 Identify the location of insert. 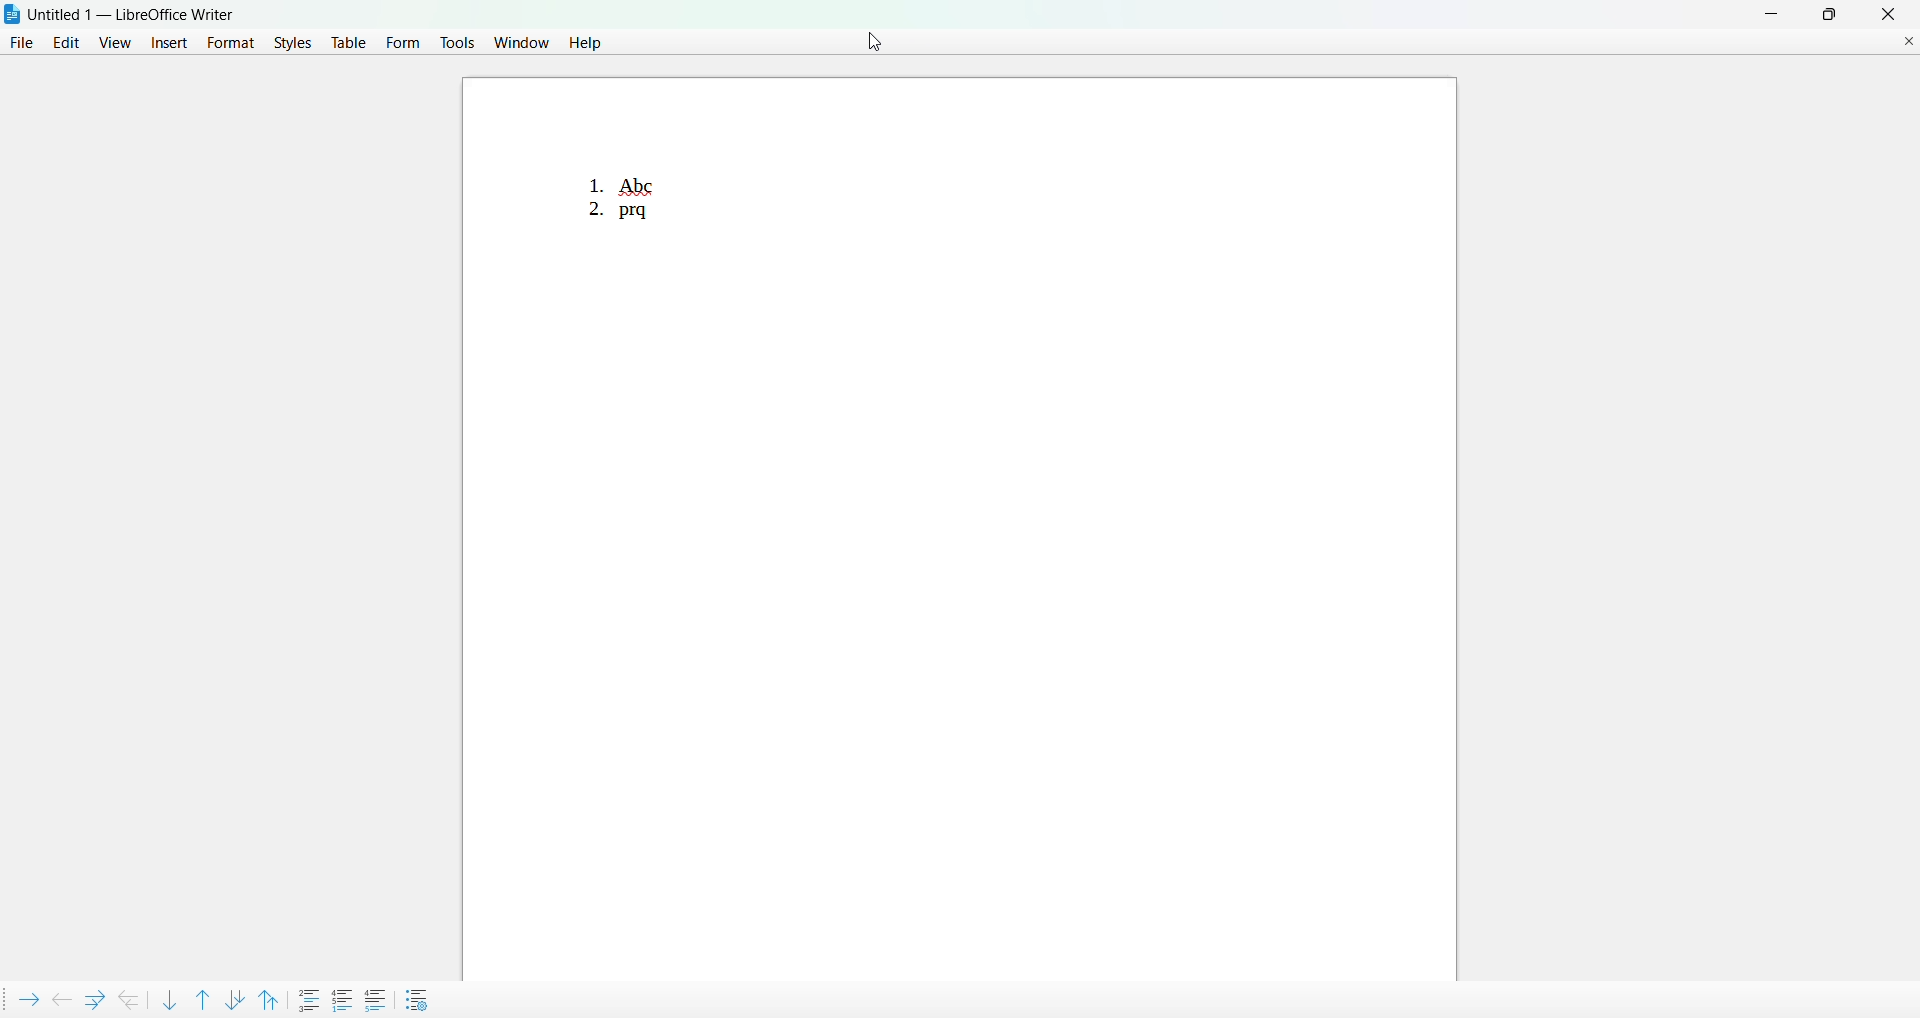
(167, 42).